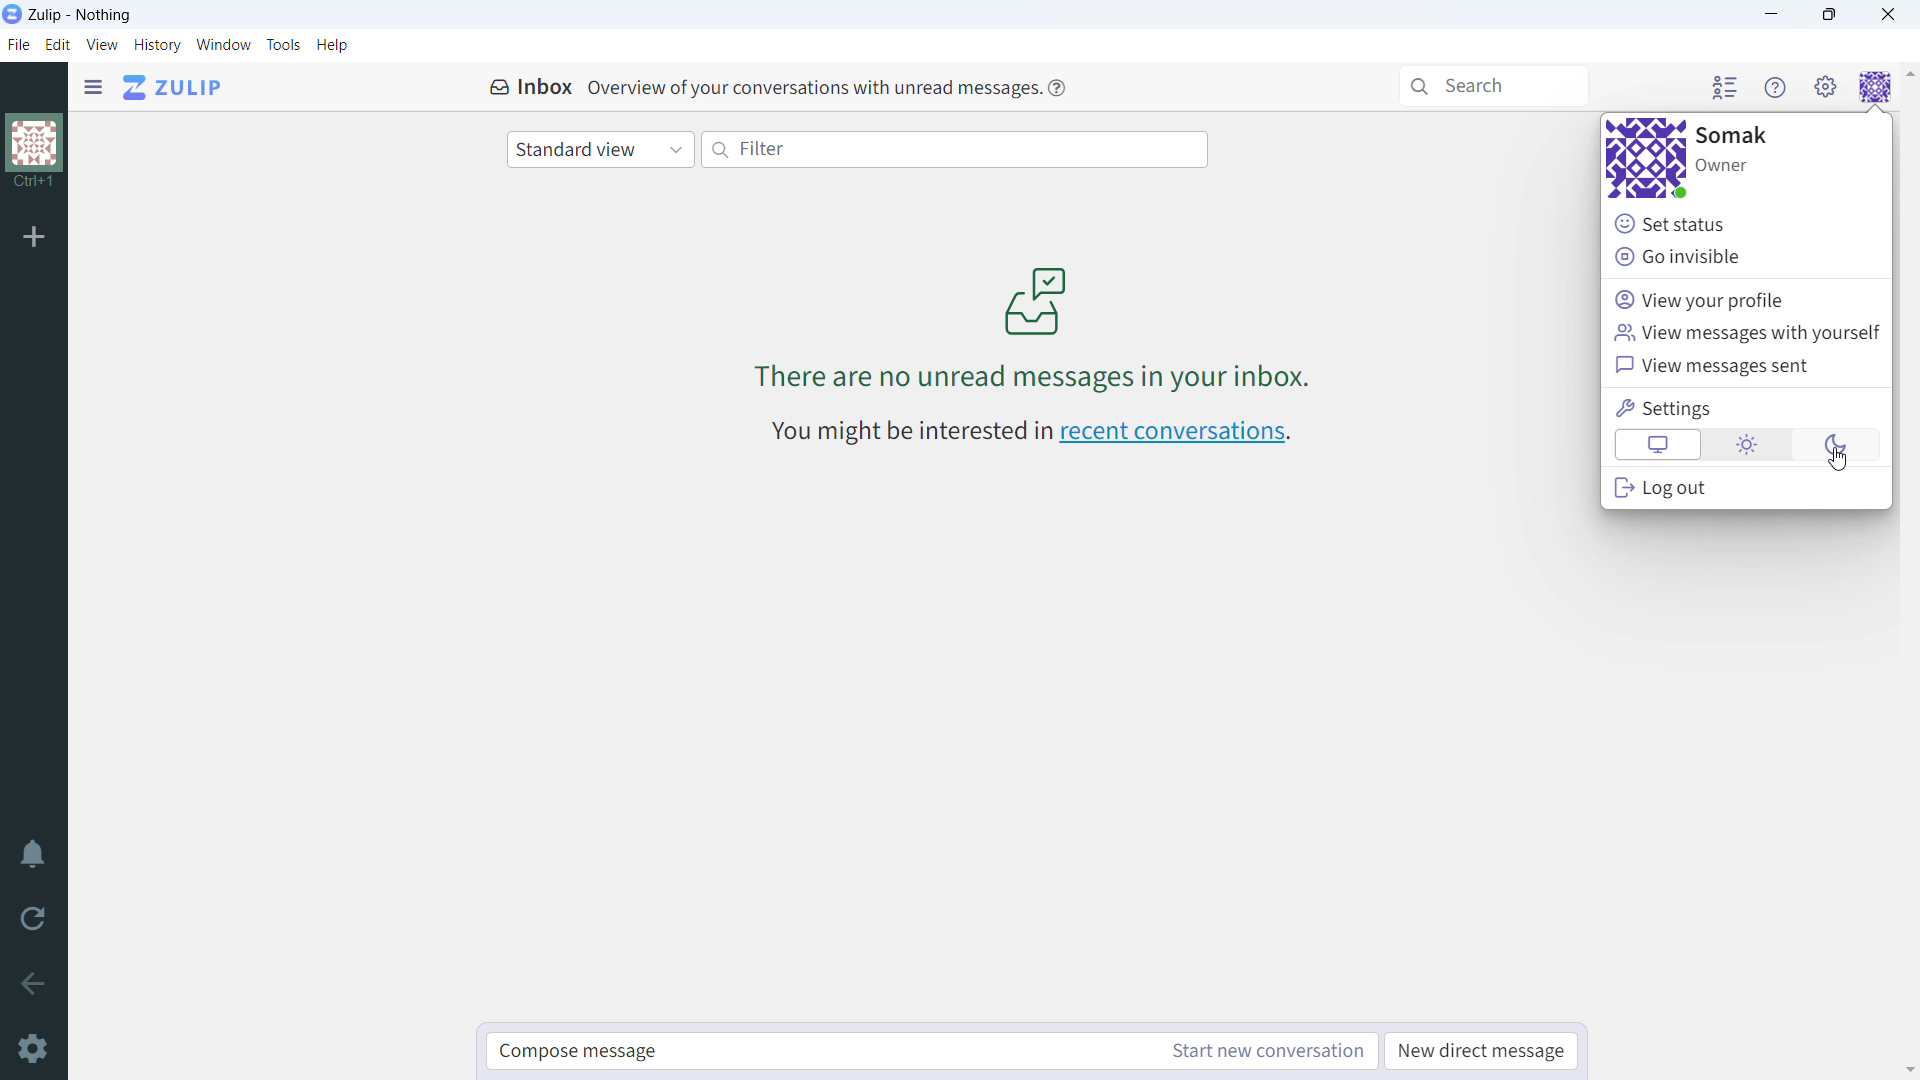  What do you see at coordinates (224, 45) in the screenshot?
I see `window` at bounding box center [224, 45].